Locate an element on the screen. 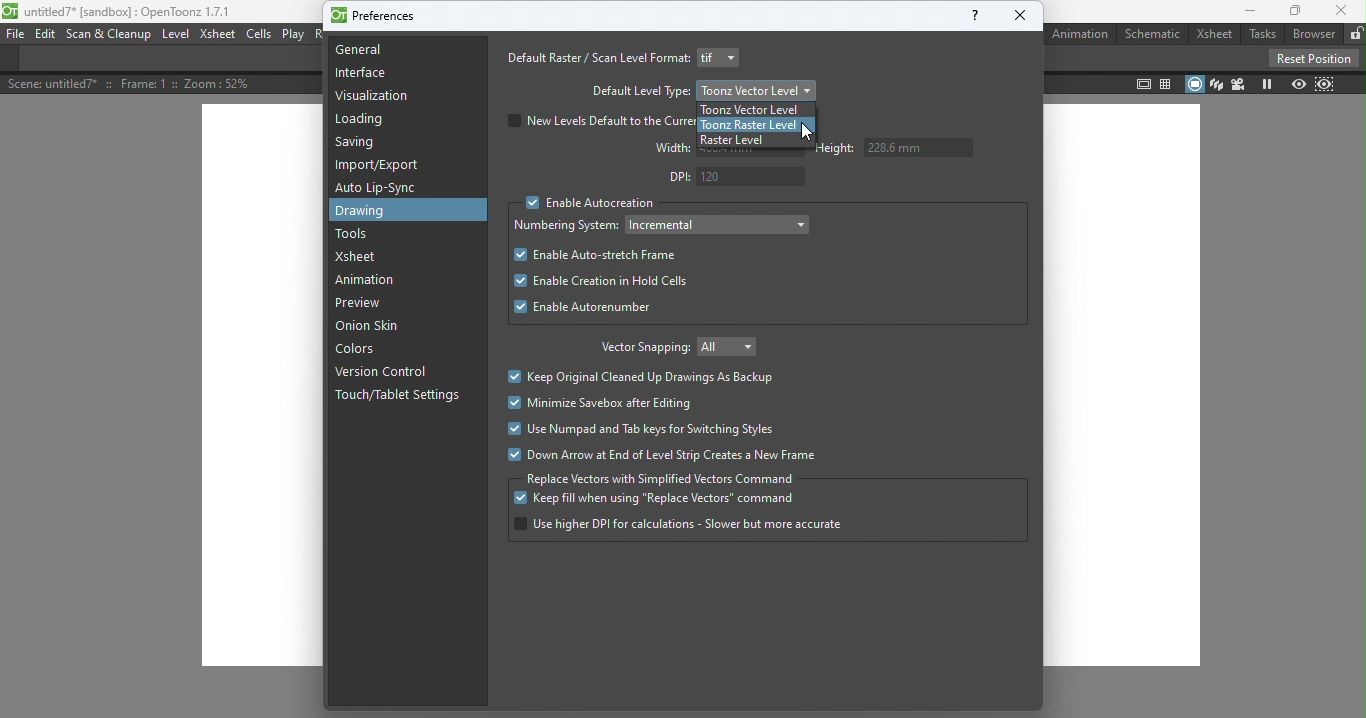 Image resolution: width=1366 pixels, height=718 pixels. Saving is located at coordinates (358, 144).